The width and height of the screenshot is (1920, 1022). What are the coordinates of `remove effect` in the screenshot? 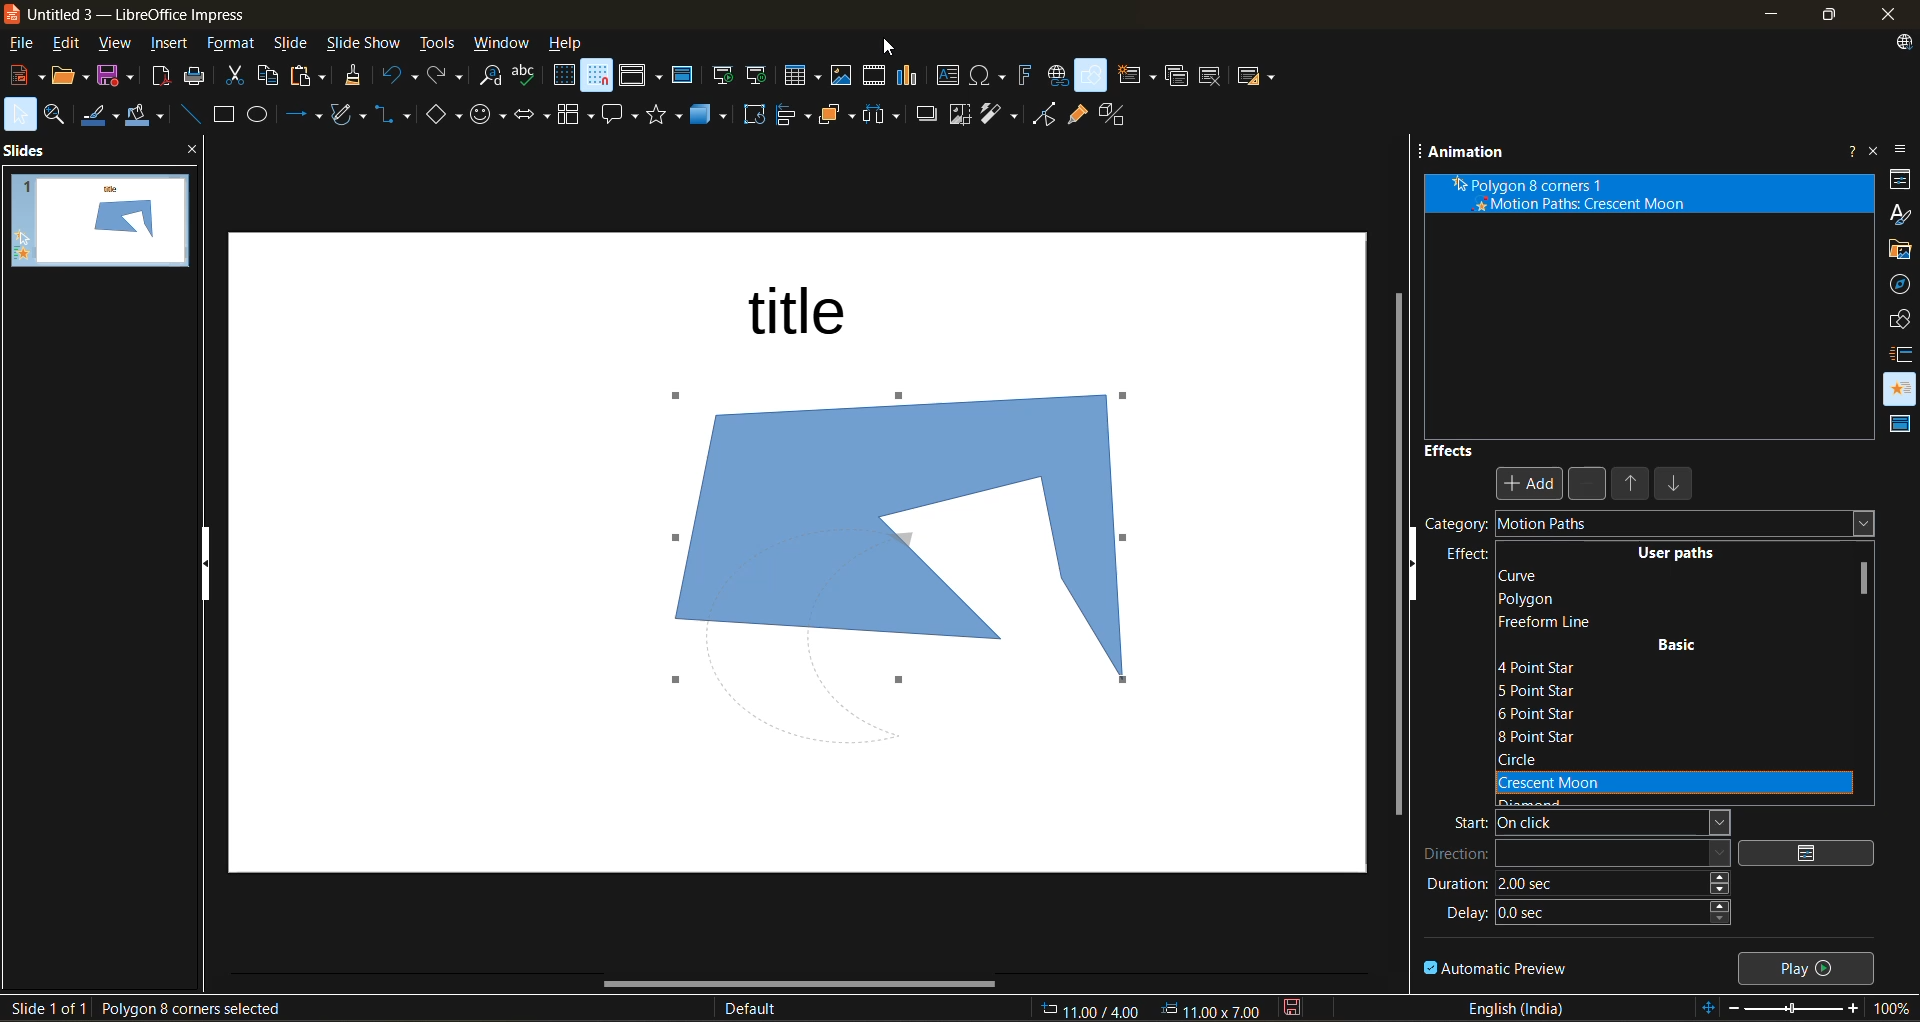 It's located at (1591, 485).